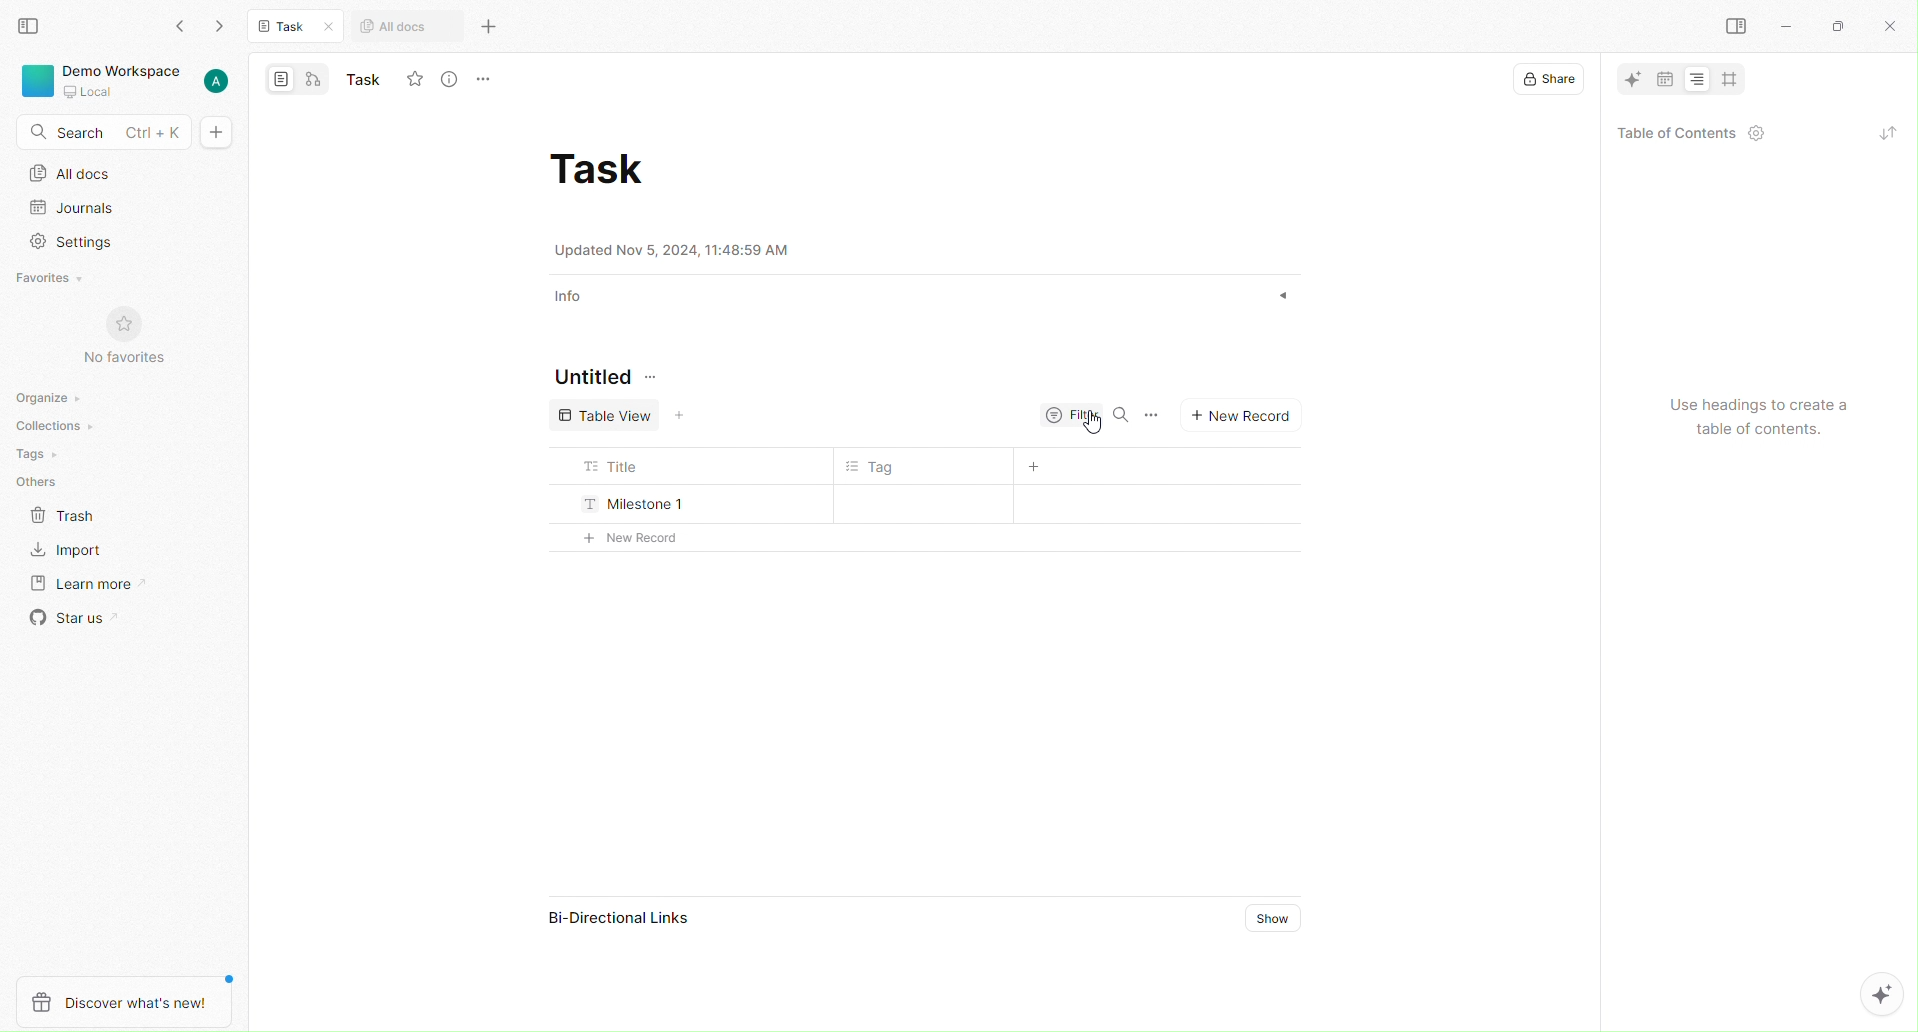  What do you see at coordinates (365, 80) in the screenshot?
I see `Name` at bounding box center [365, 80].